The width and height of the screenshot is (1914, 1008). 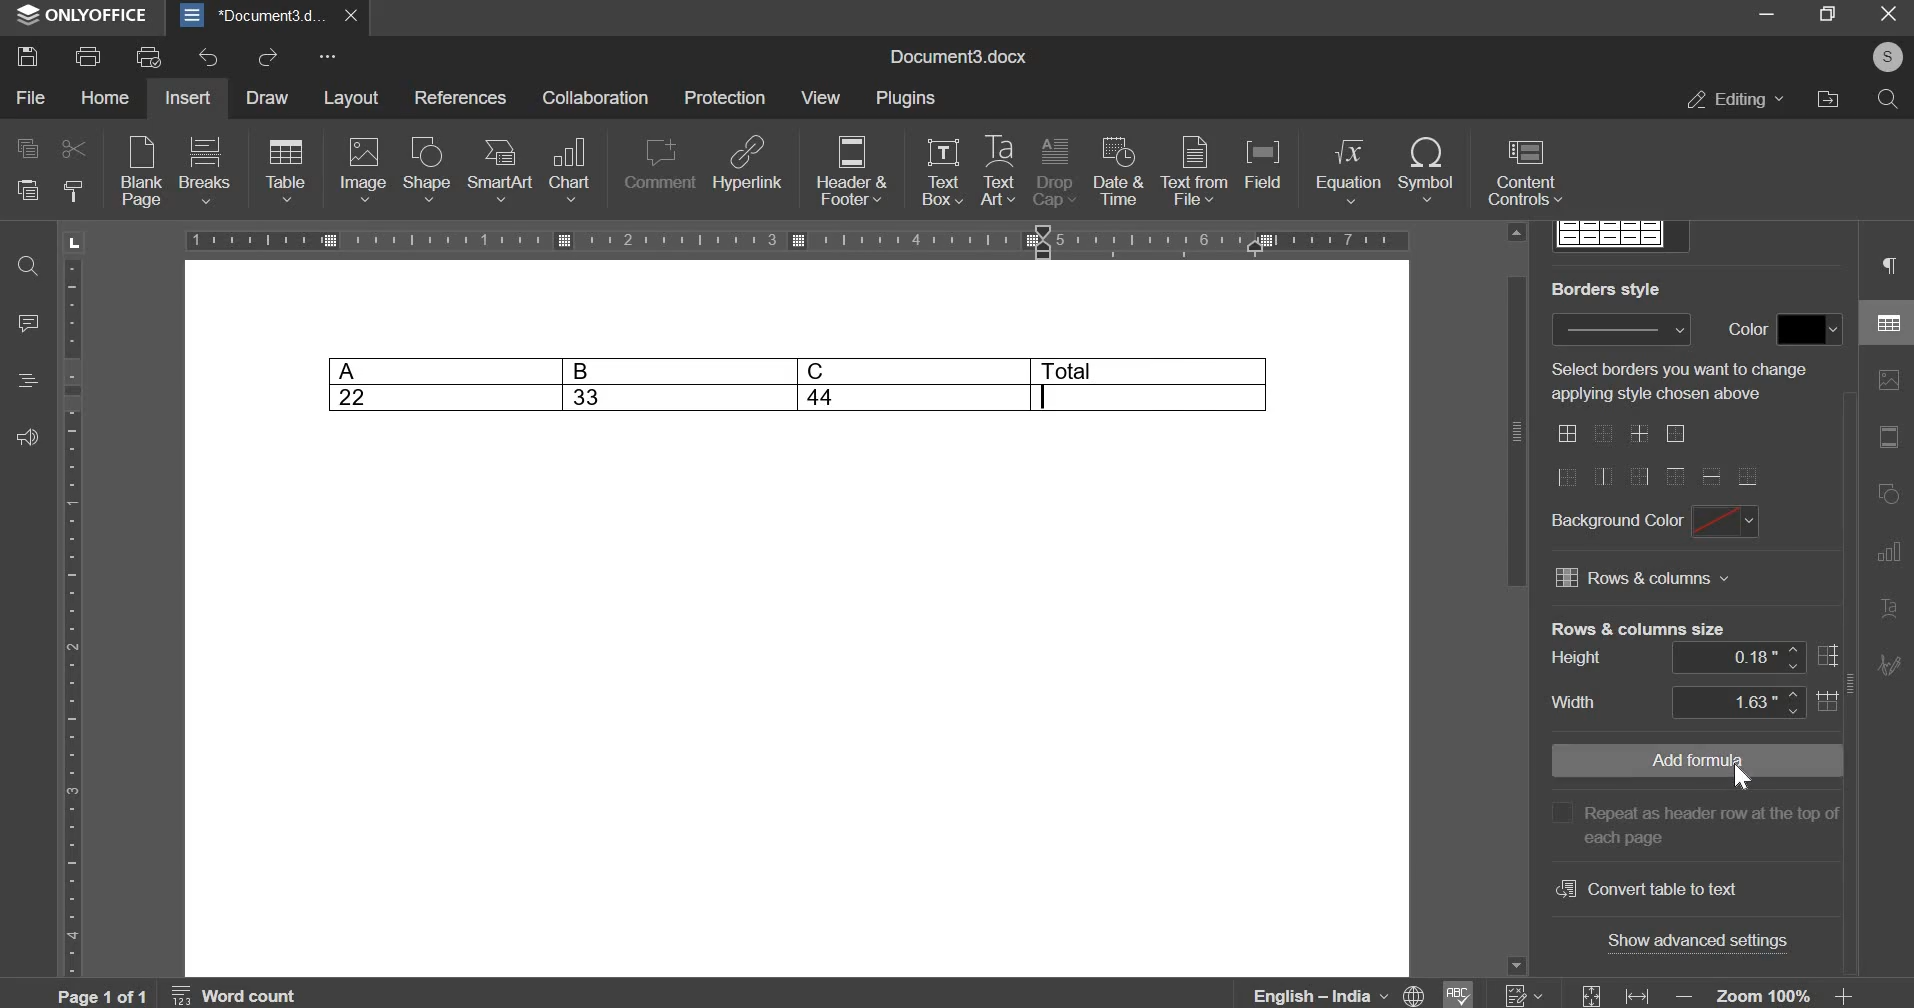 I want to click on border style, so click(x=1620, y=330).